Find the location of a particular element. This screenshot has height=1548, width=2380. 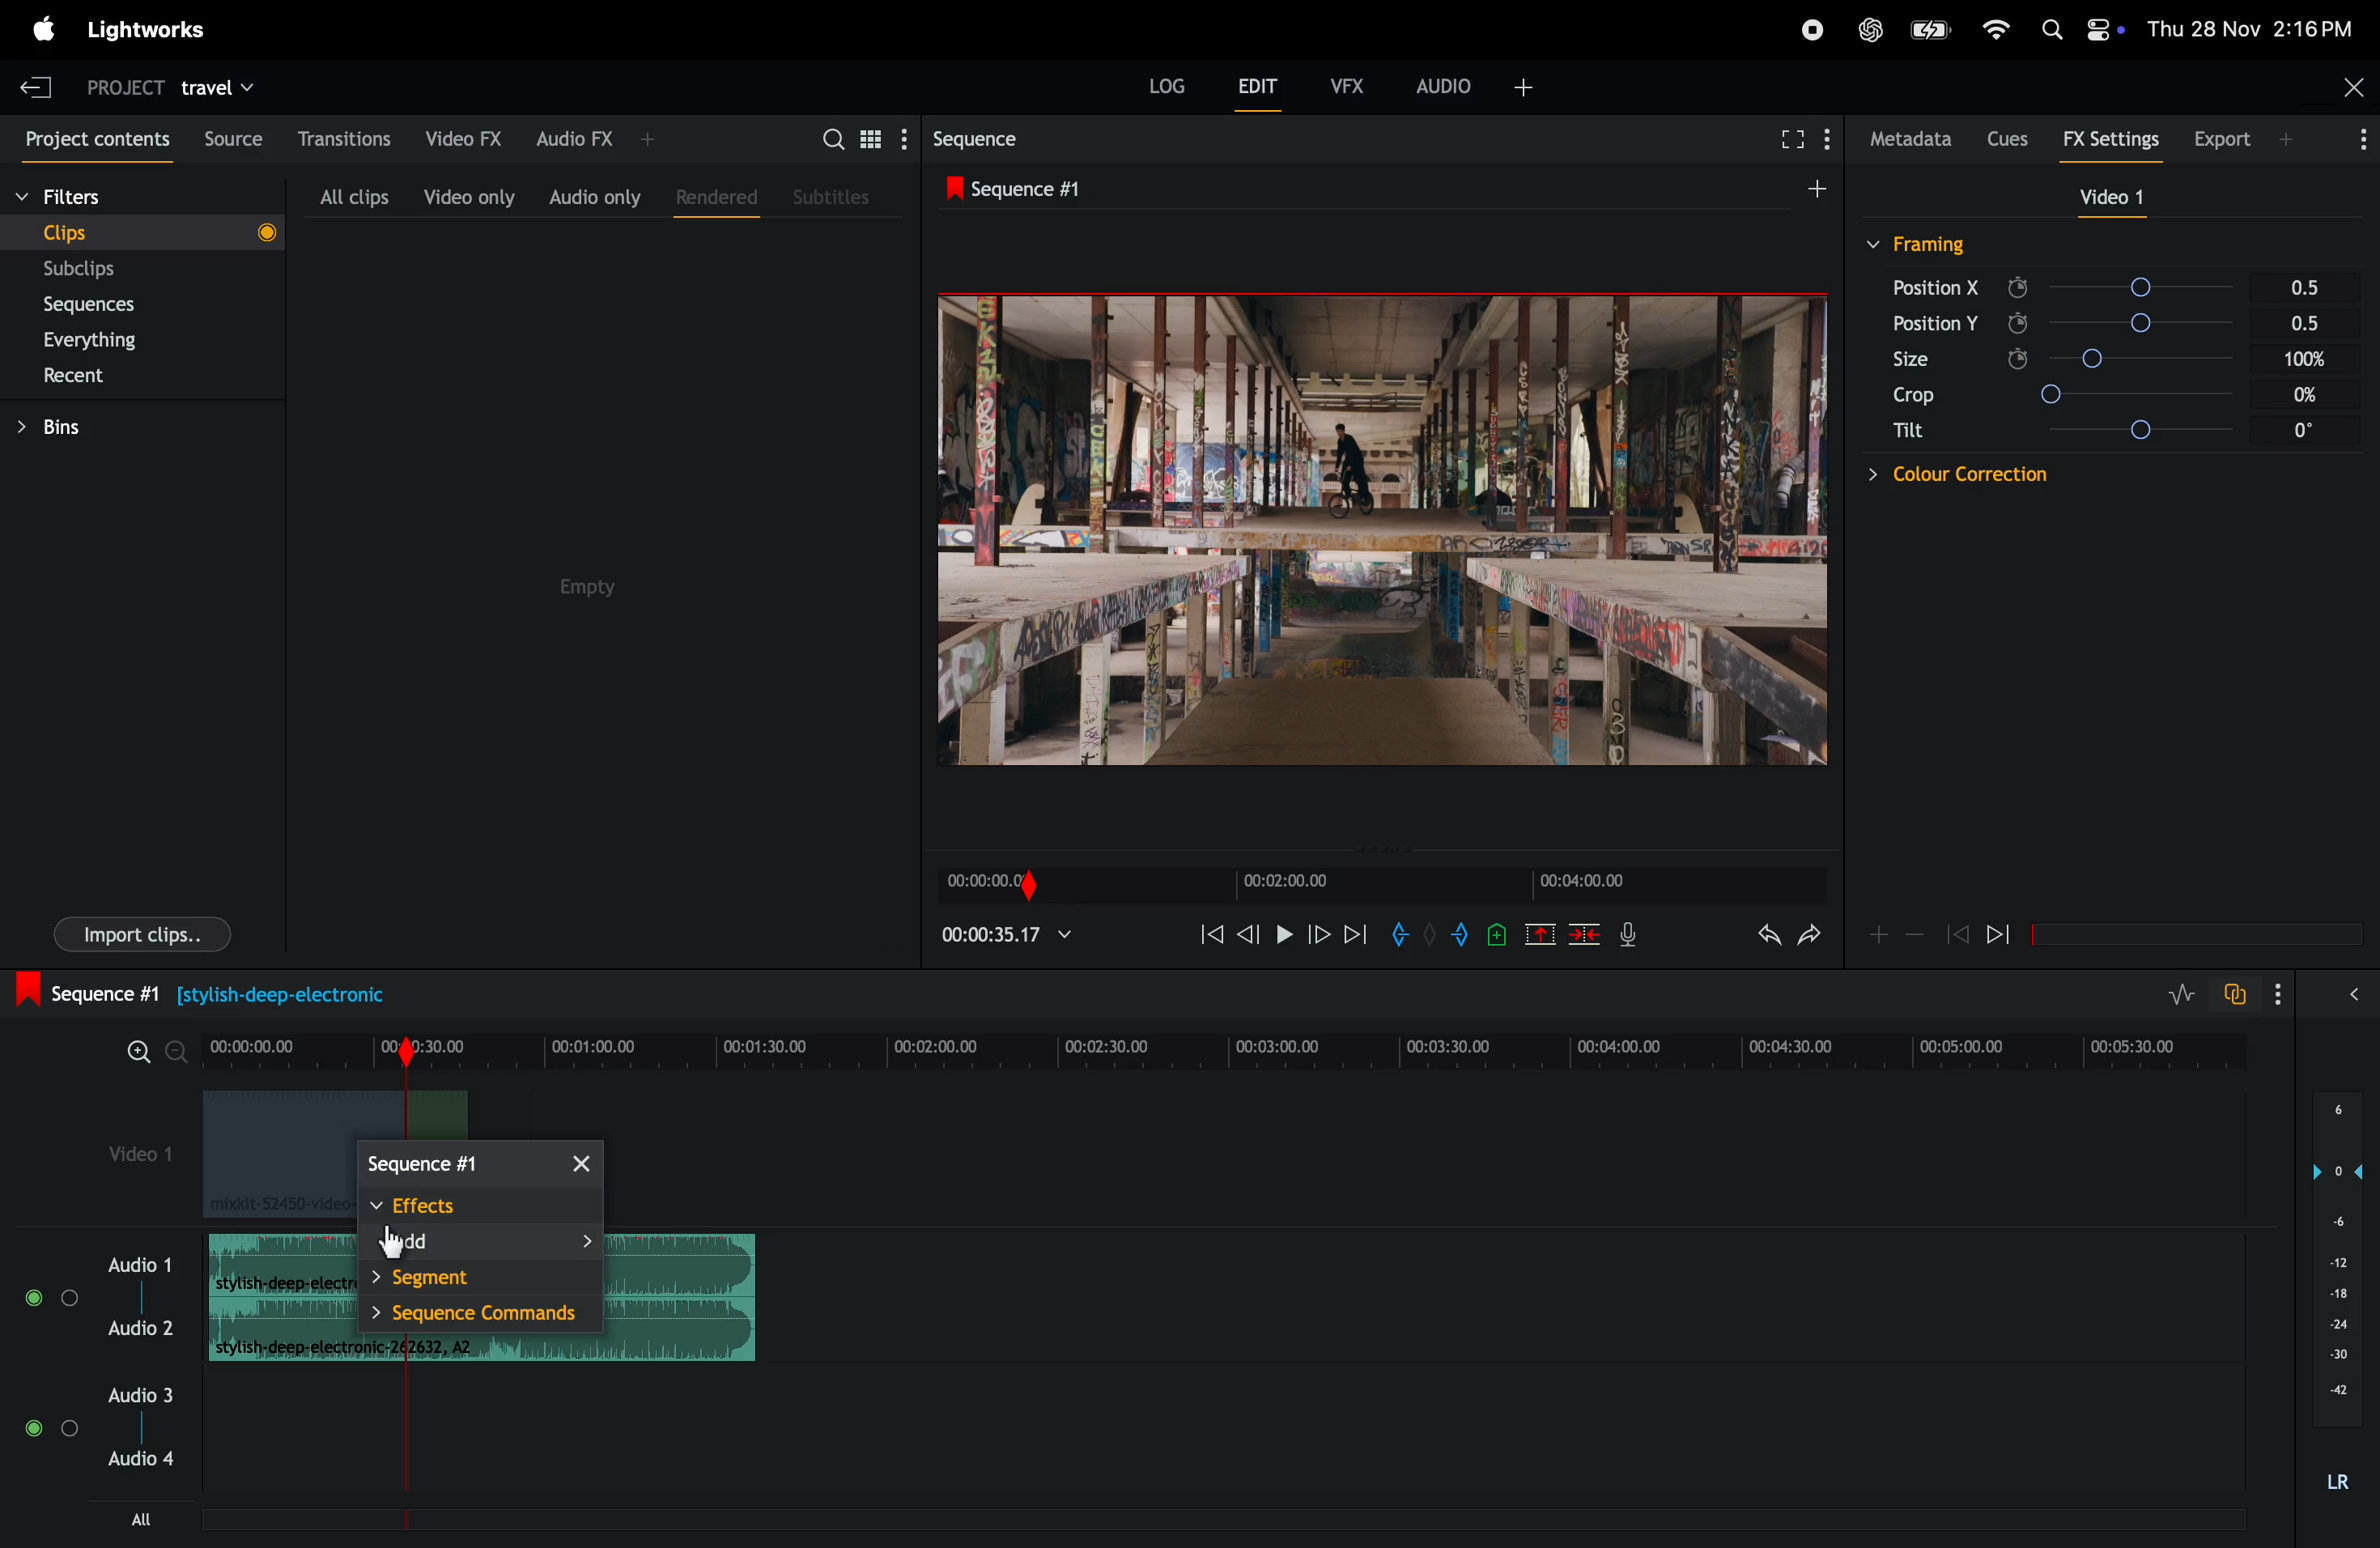

log is located at coordinates (1161, 88).